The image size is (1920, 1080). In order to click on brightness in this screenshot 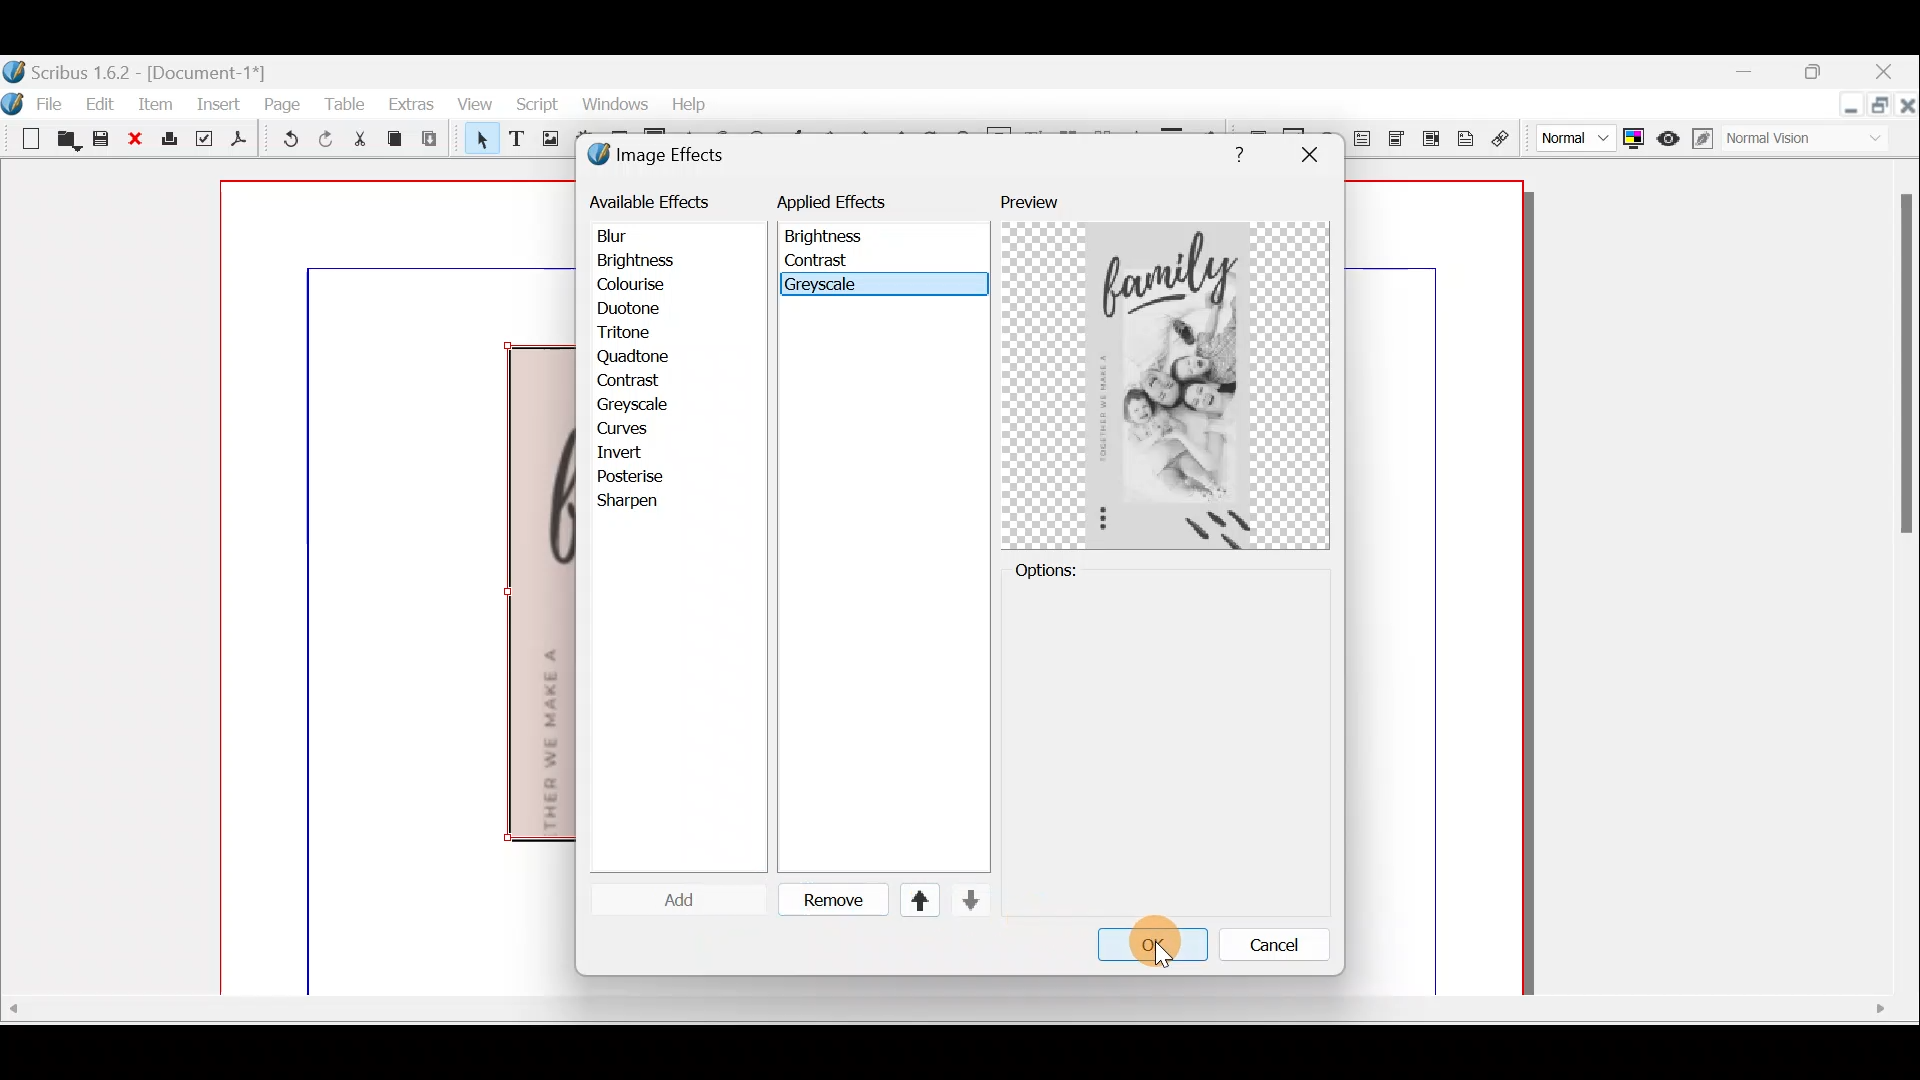, I will do `click(644, 260)`.